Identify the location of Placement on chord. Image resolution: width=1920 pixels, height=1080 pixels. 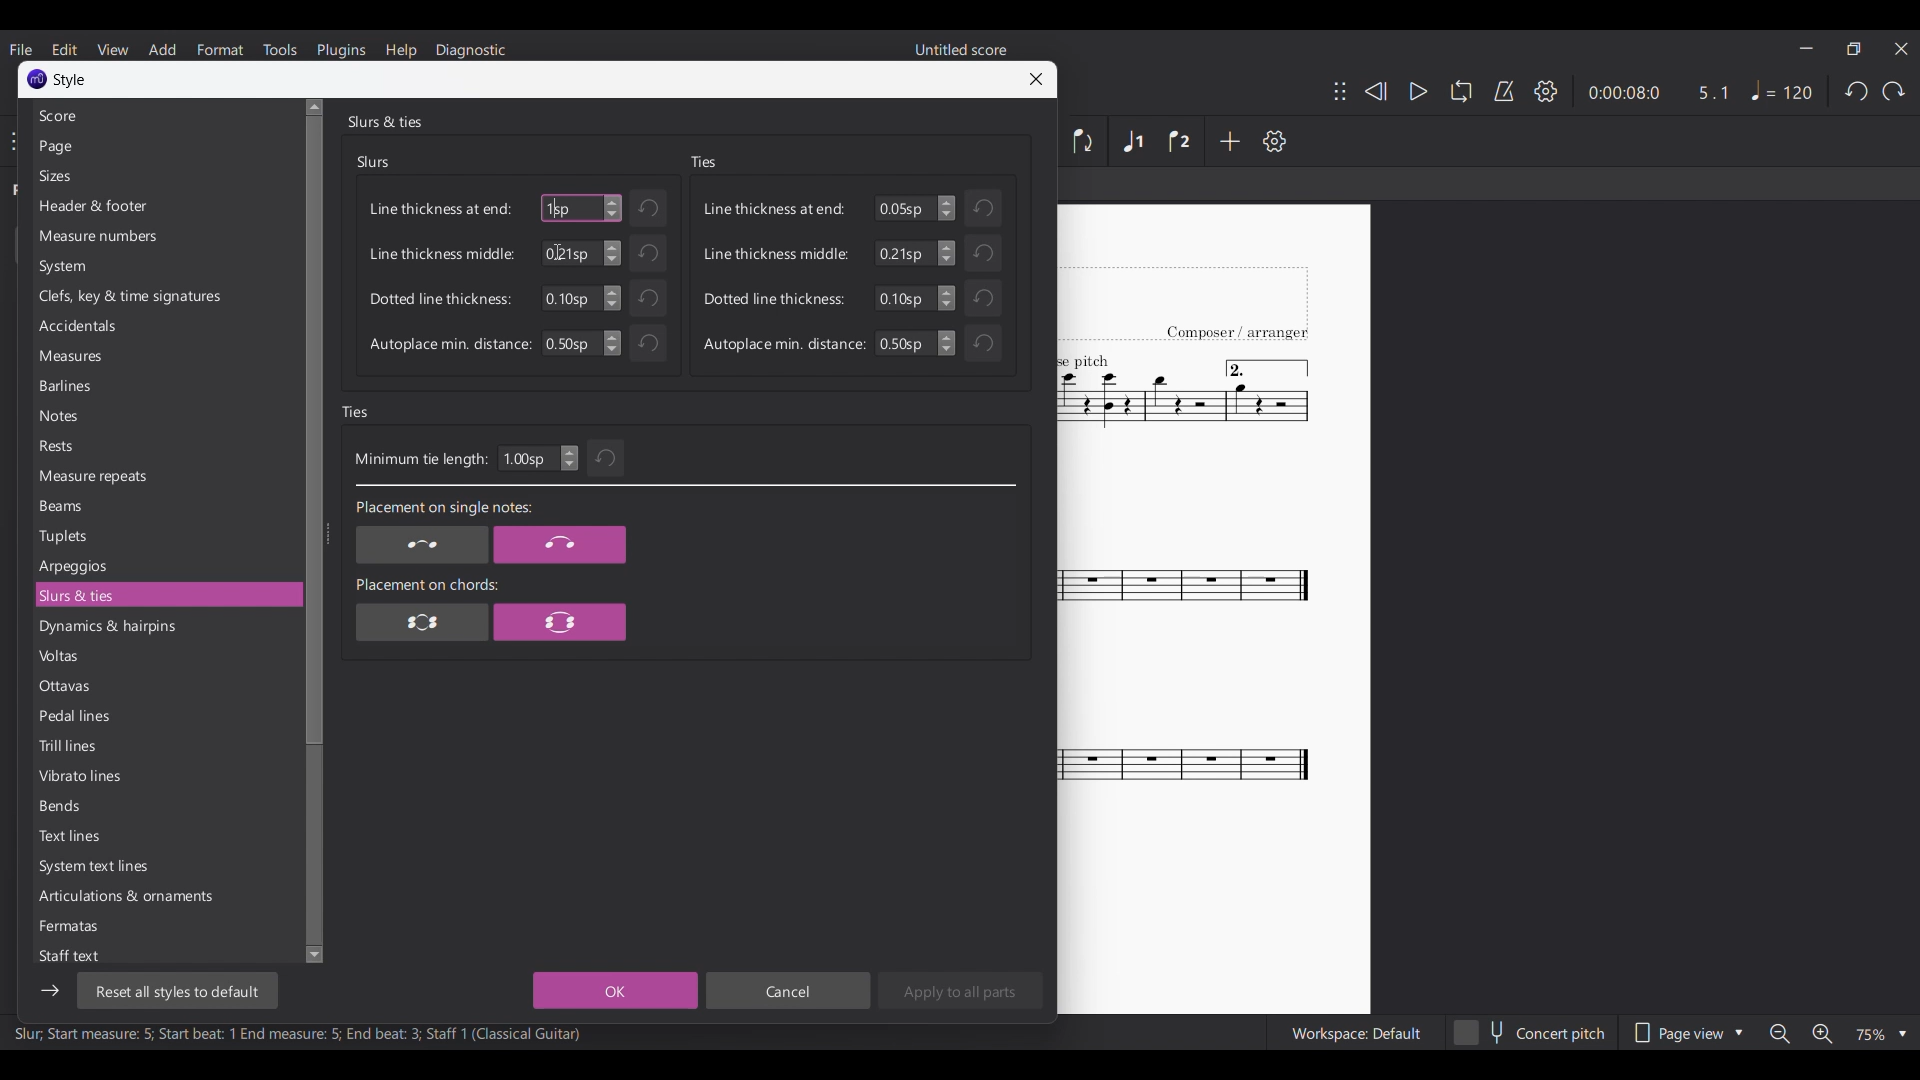
(427, 584).